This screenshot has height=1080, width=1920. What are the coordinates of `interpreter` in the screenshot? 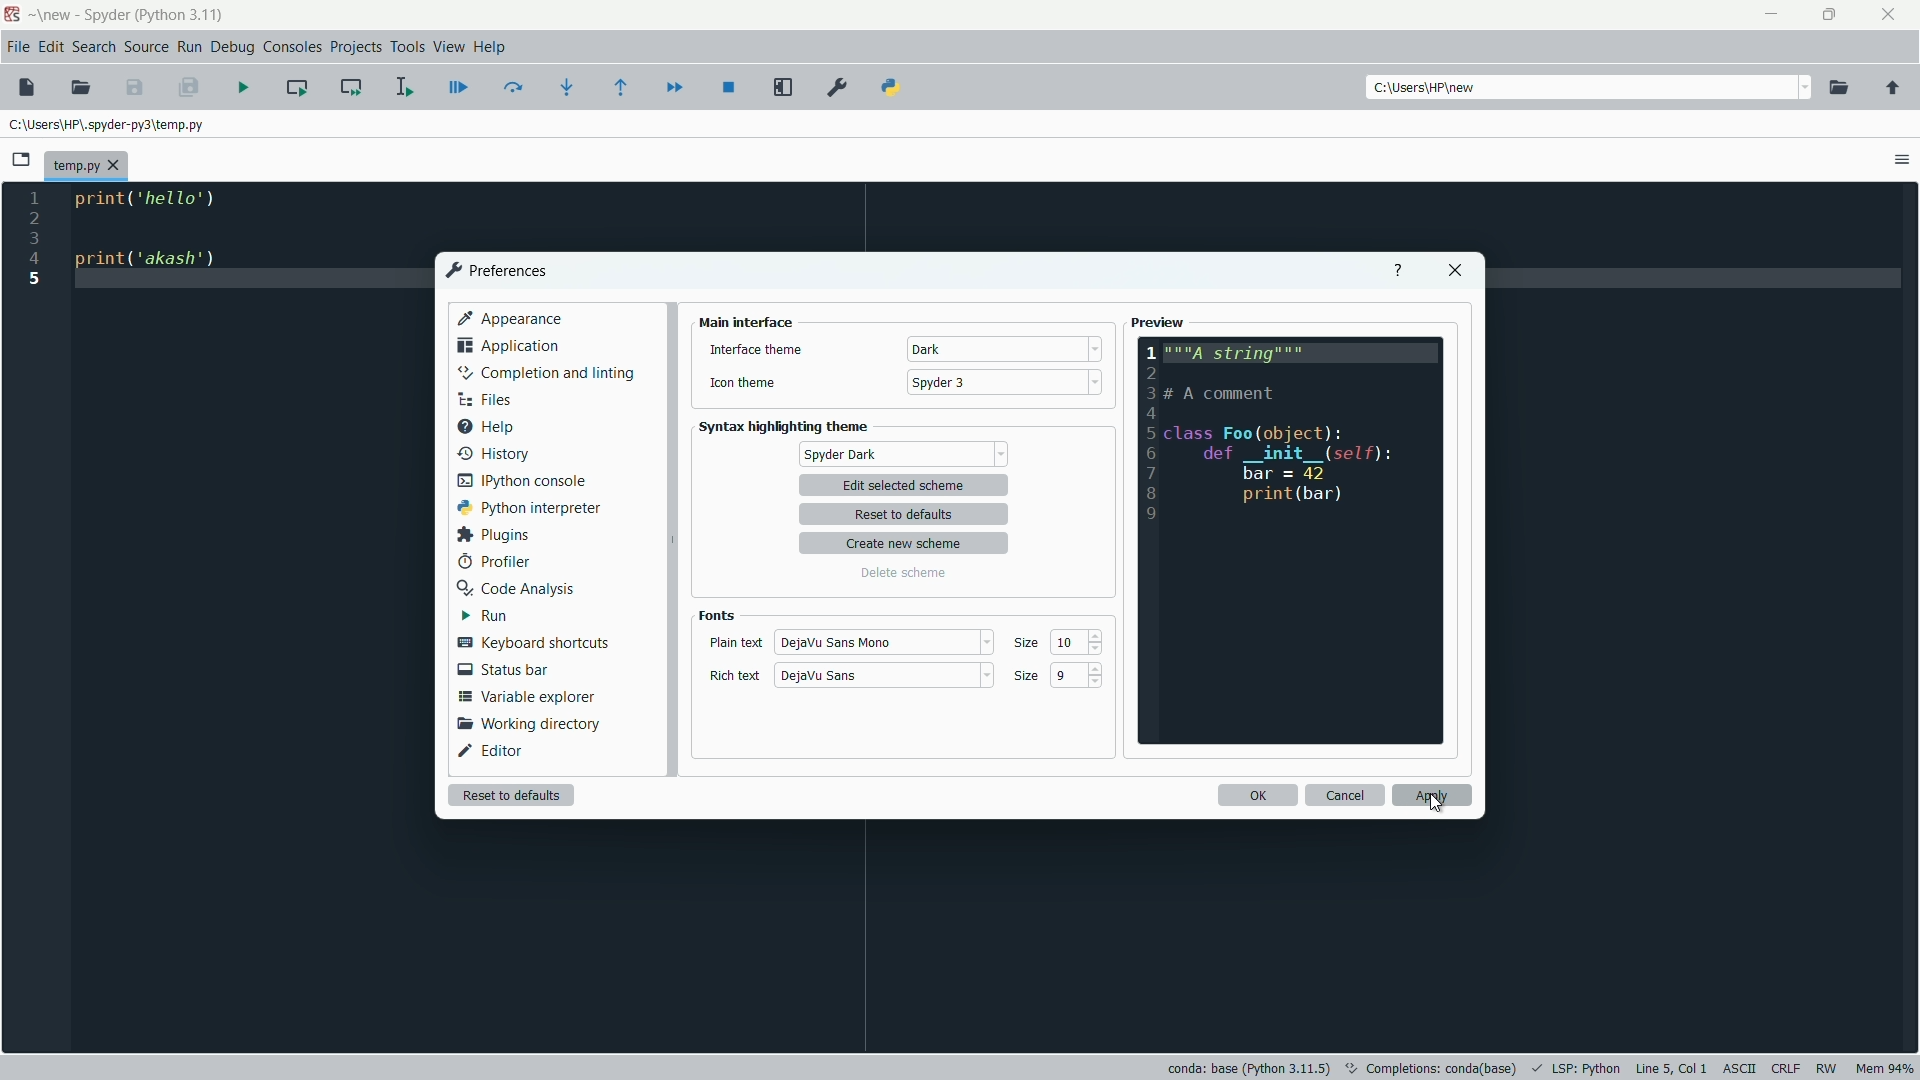 It's located at (1247, 1068).